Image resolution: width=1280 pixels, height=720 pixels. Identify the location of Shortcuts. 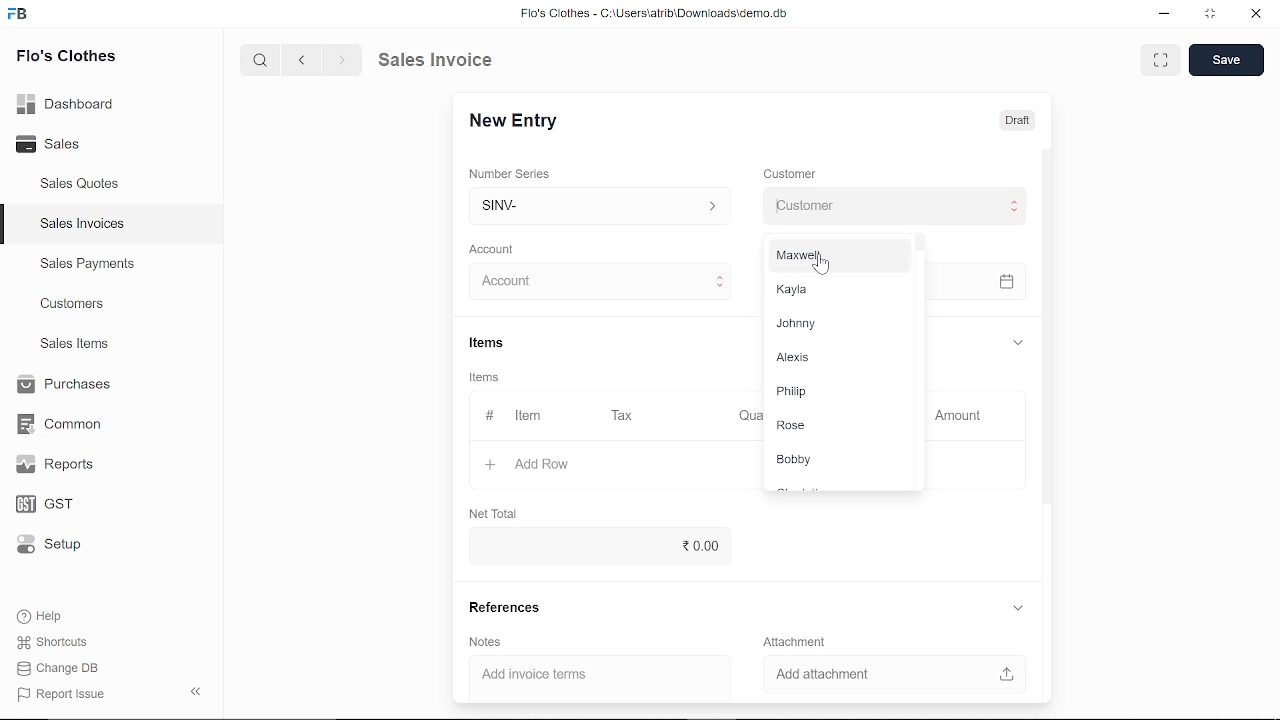
(54, 642).